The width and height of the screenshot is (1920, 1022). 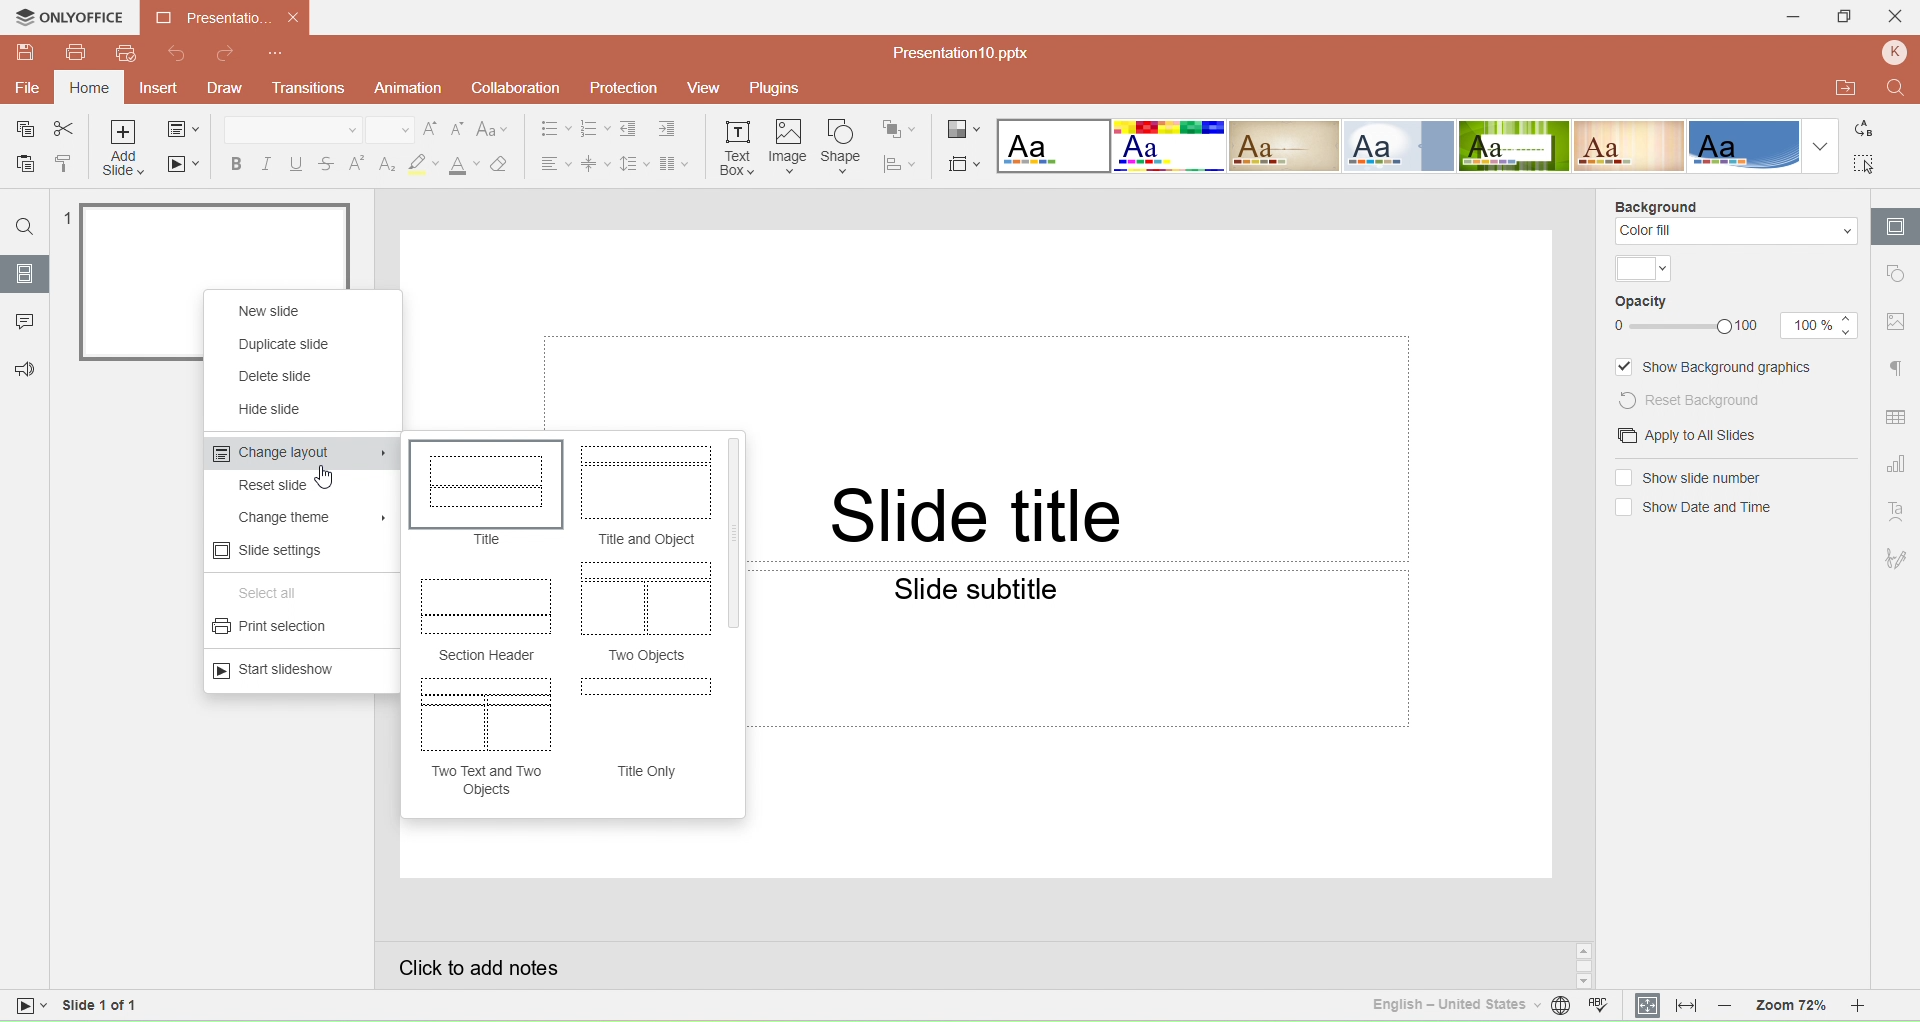 I want to click on Vertical align, so click(x=595, y=163).